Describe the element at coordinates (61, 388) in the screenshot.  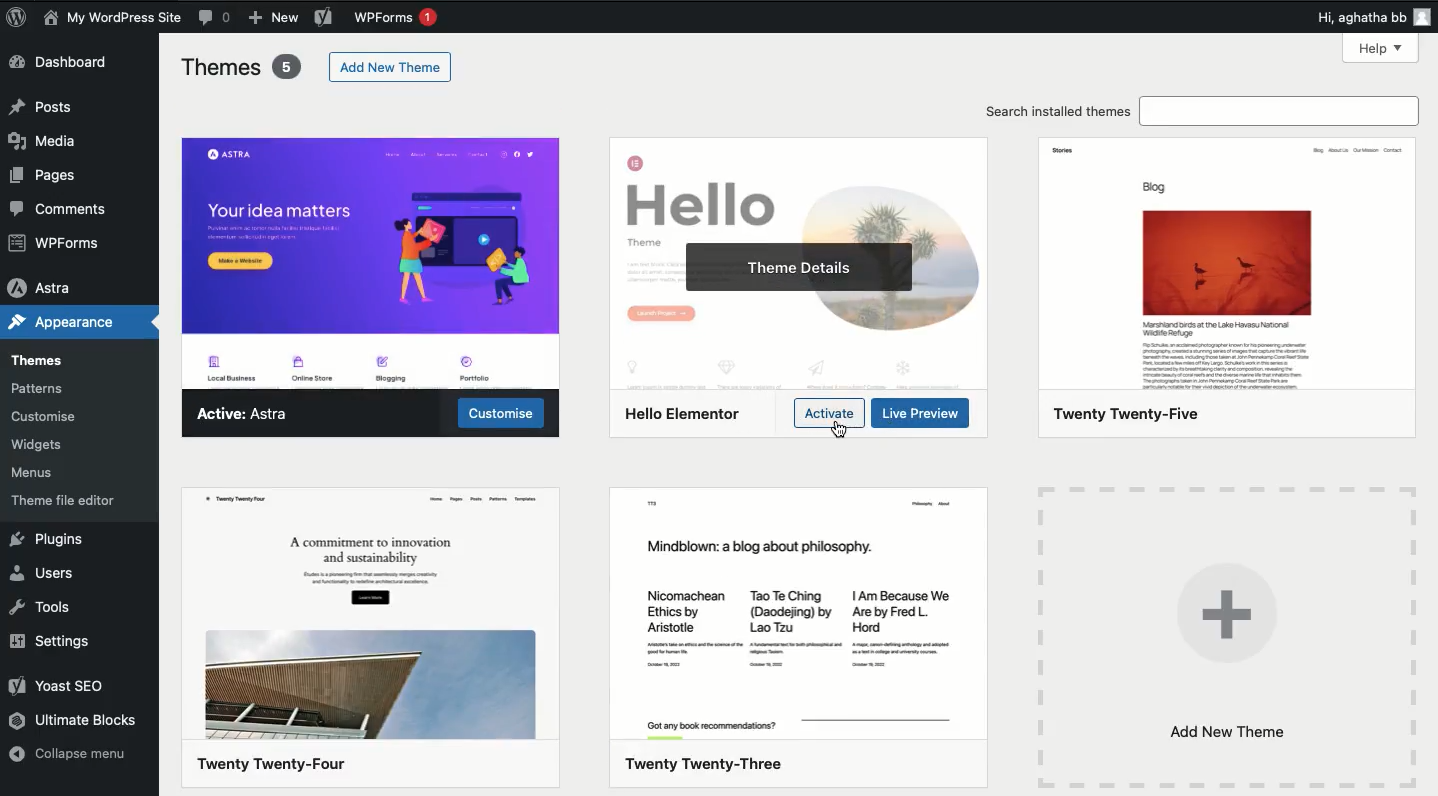
I see `patterns` at that location.